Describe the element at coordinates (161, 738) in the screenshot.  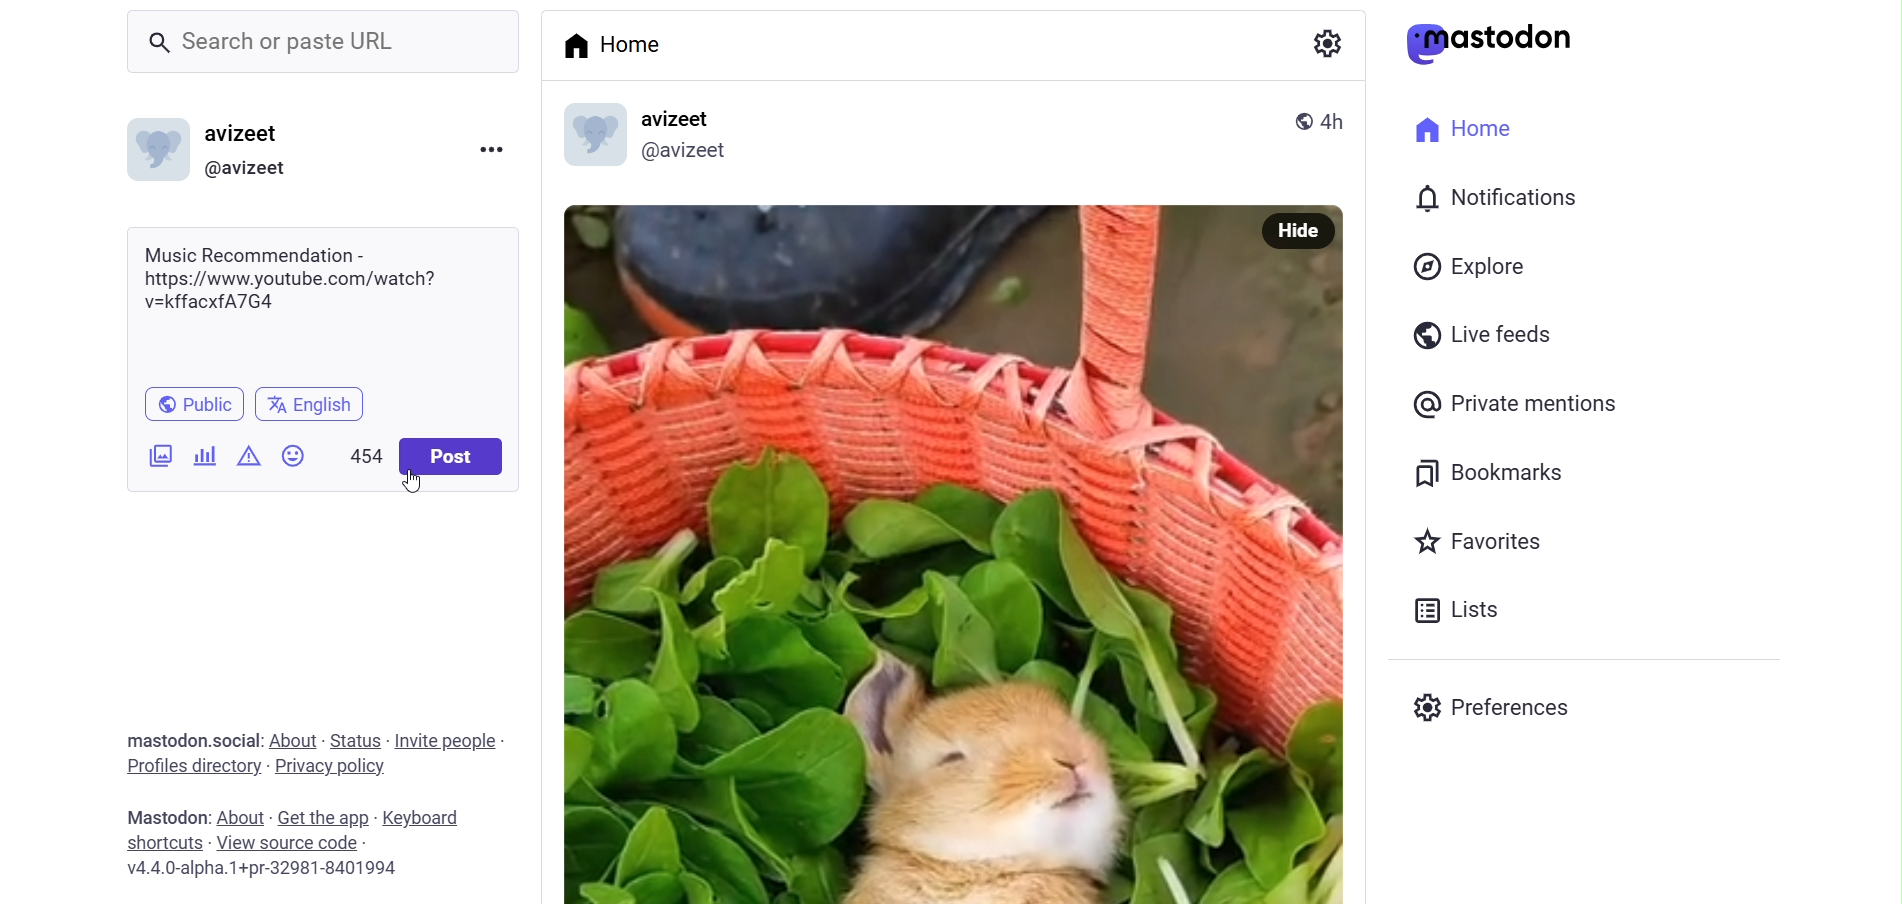
I see `mastodon` at that location.